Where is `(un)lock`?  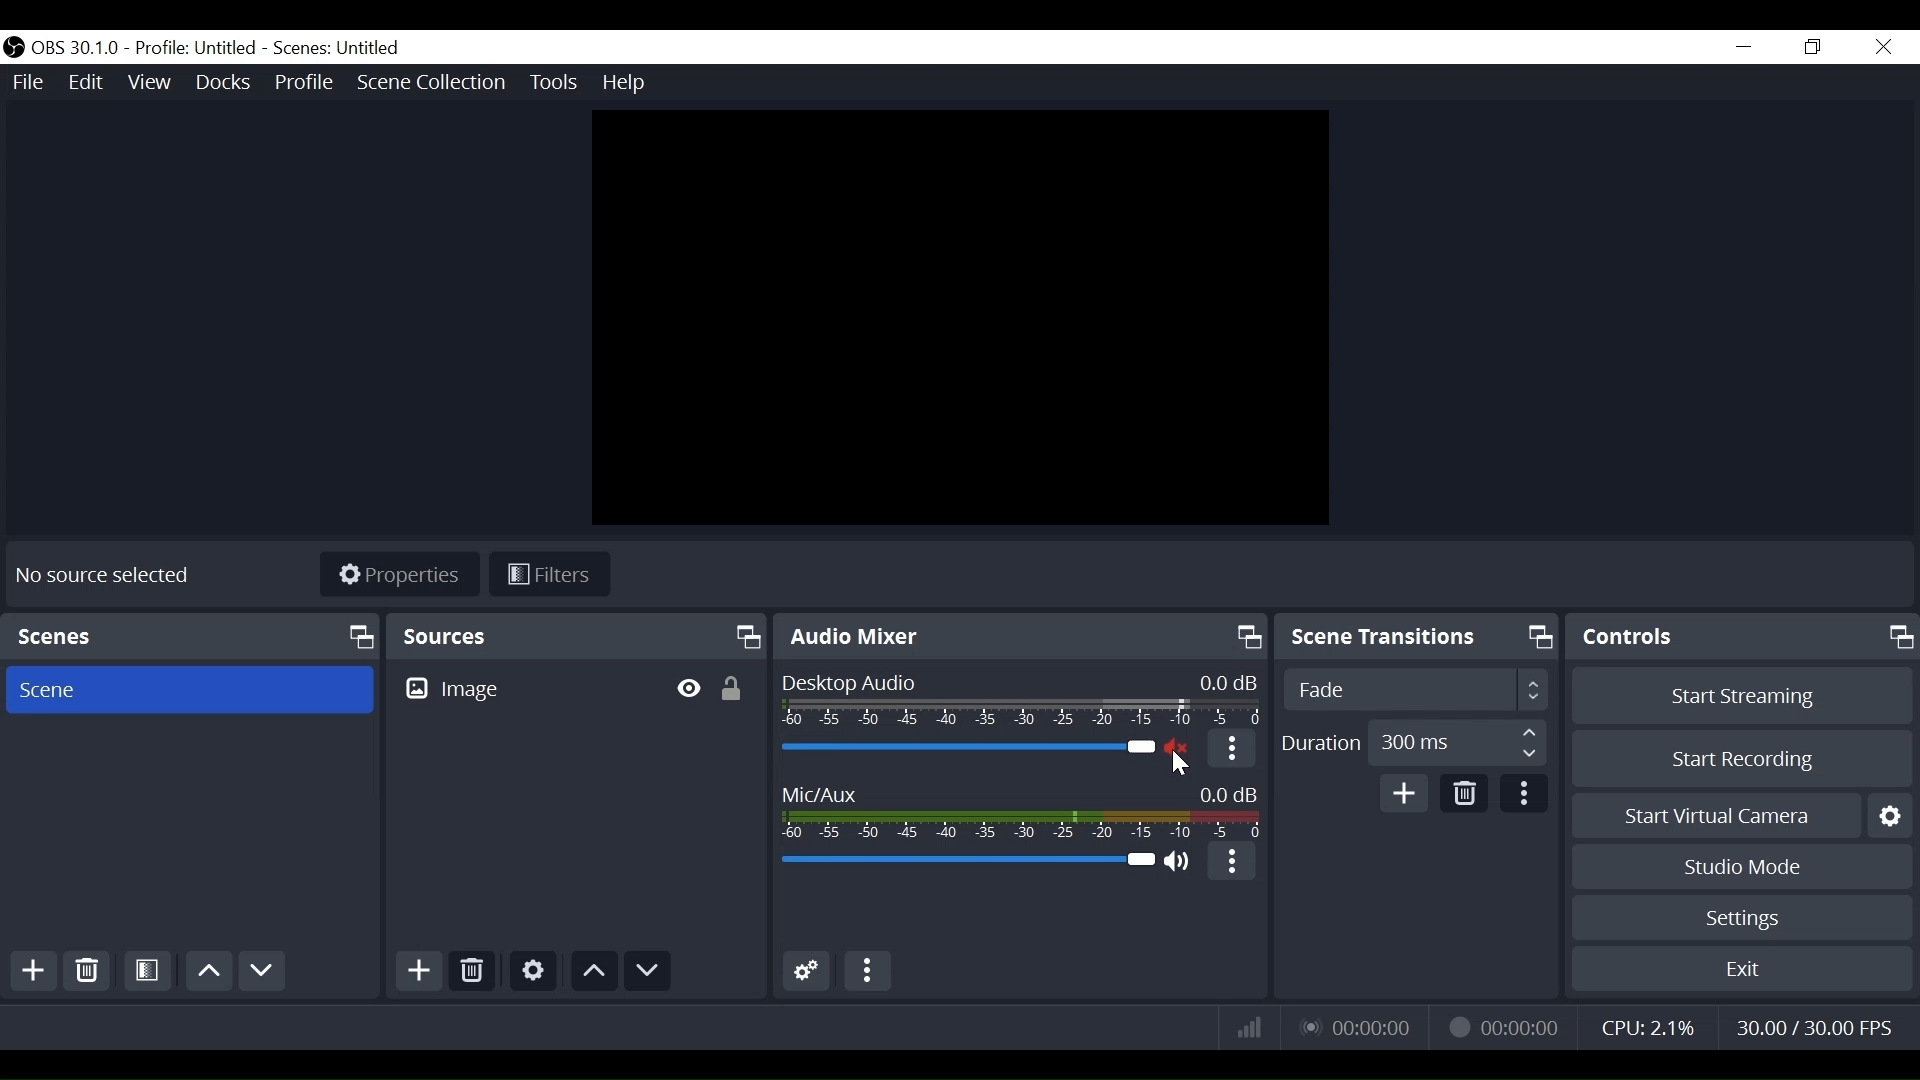 (un)lock is located at coordinates (740, 689).